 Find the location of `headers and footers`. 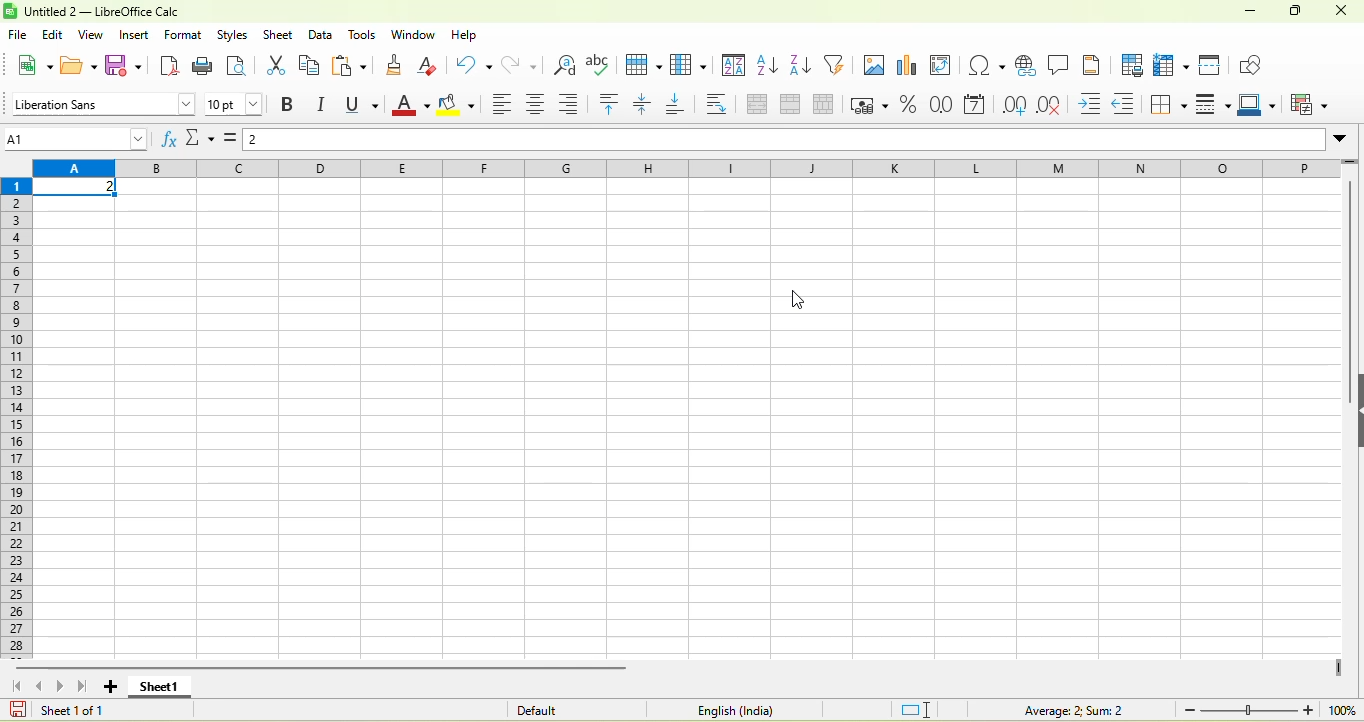

headers and footers is located at coordinates (1097, 65).